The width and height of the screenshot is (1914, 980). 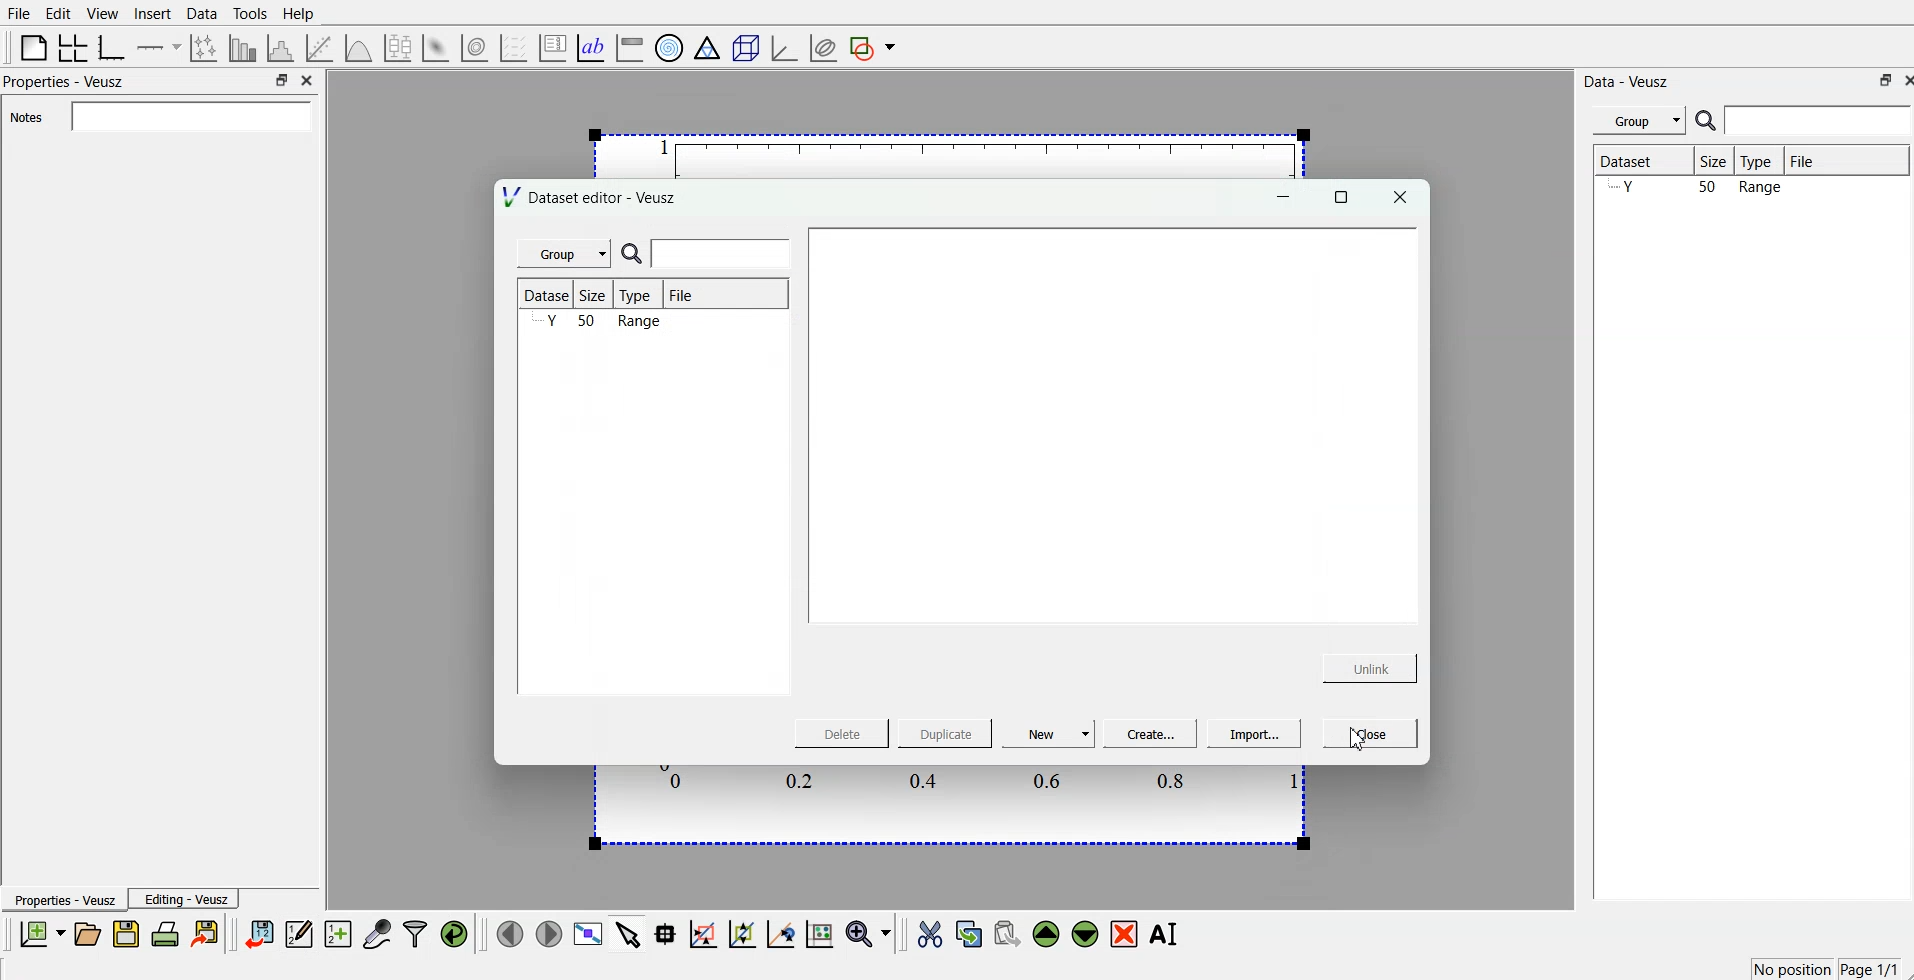 I want to click on plot 2d datasets as contours, so click(x=475, y=45).